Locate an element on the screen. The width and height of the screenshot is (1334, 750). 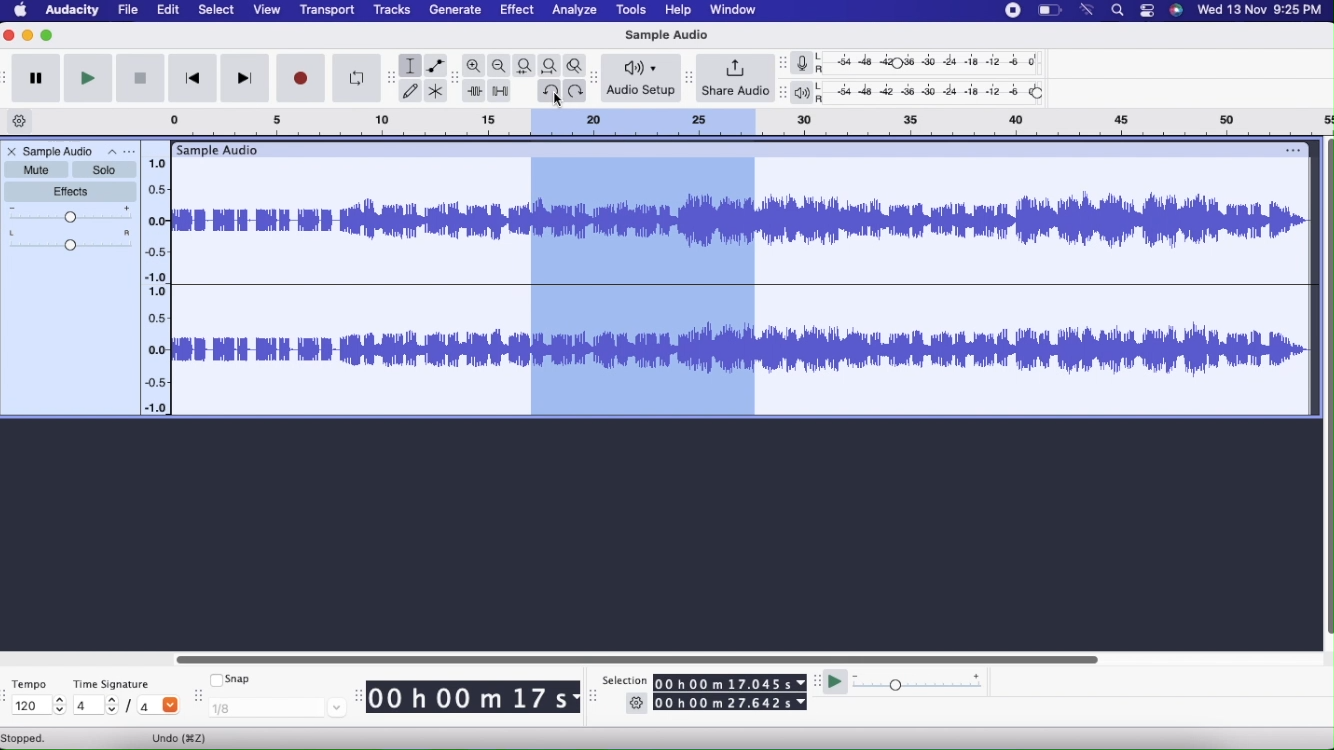
Slider is located at coordinates (635, 658).